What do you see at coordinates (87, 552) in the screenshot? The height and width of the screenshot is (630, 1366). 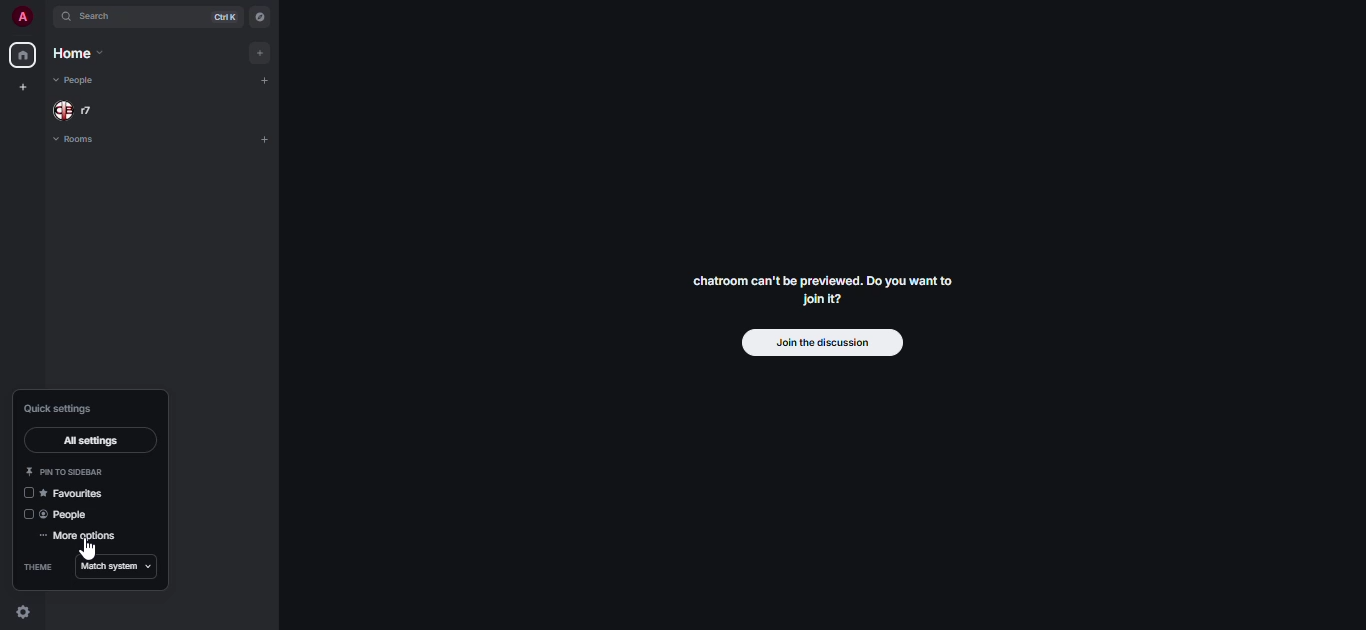 I see `cursor` at bounding box center [87, 552].